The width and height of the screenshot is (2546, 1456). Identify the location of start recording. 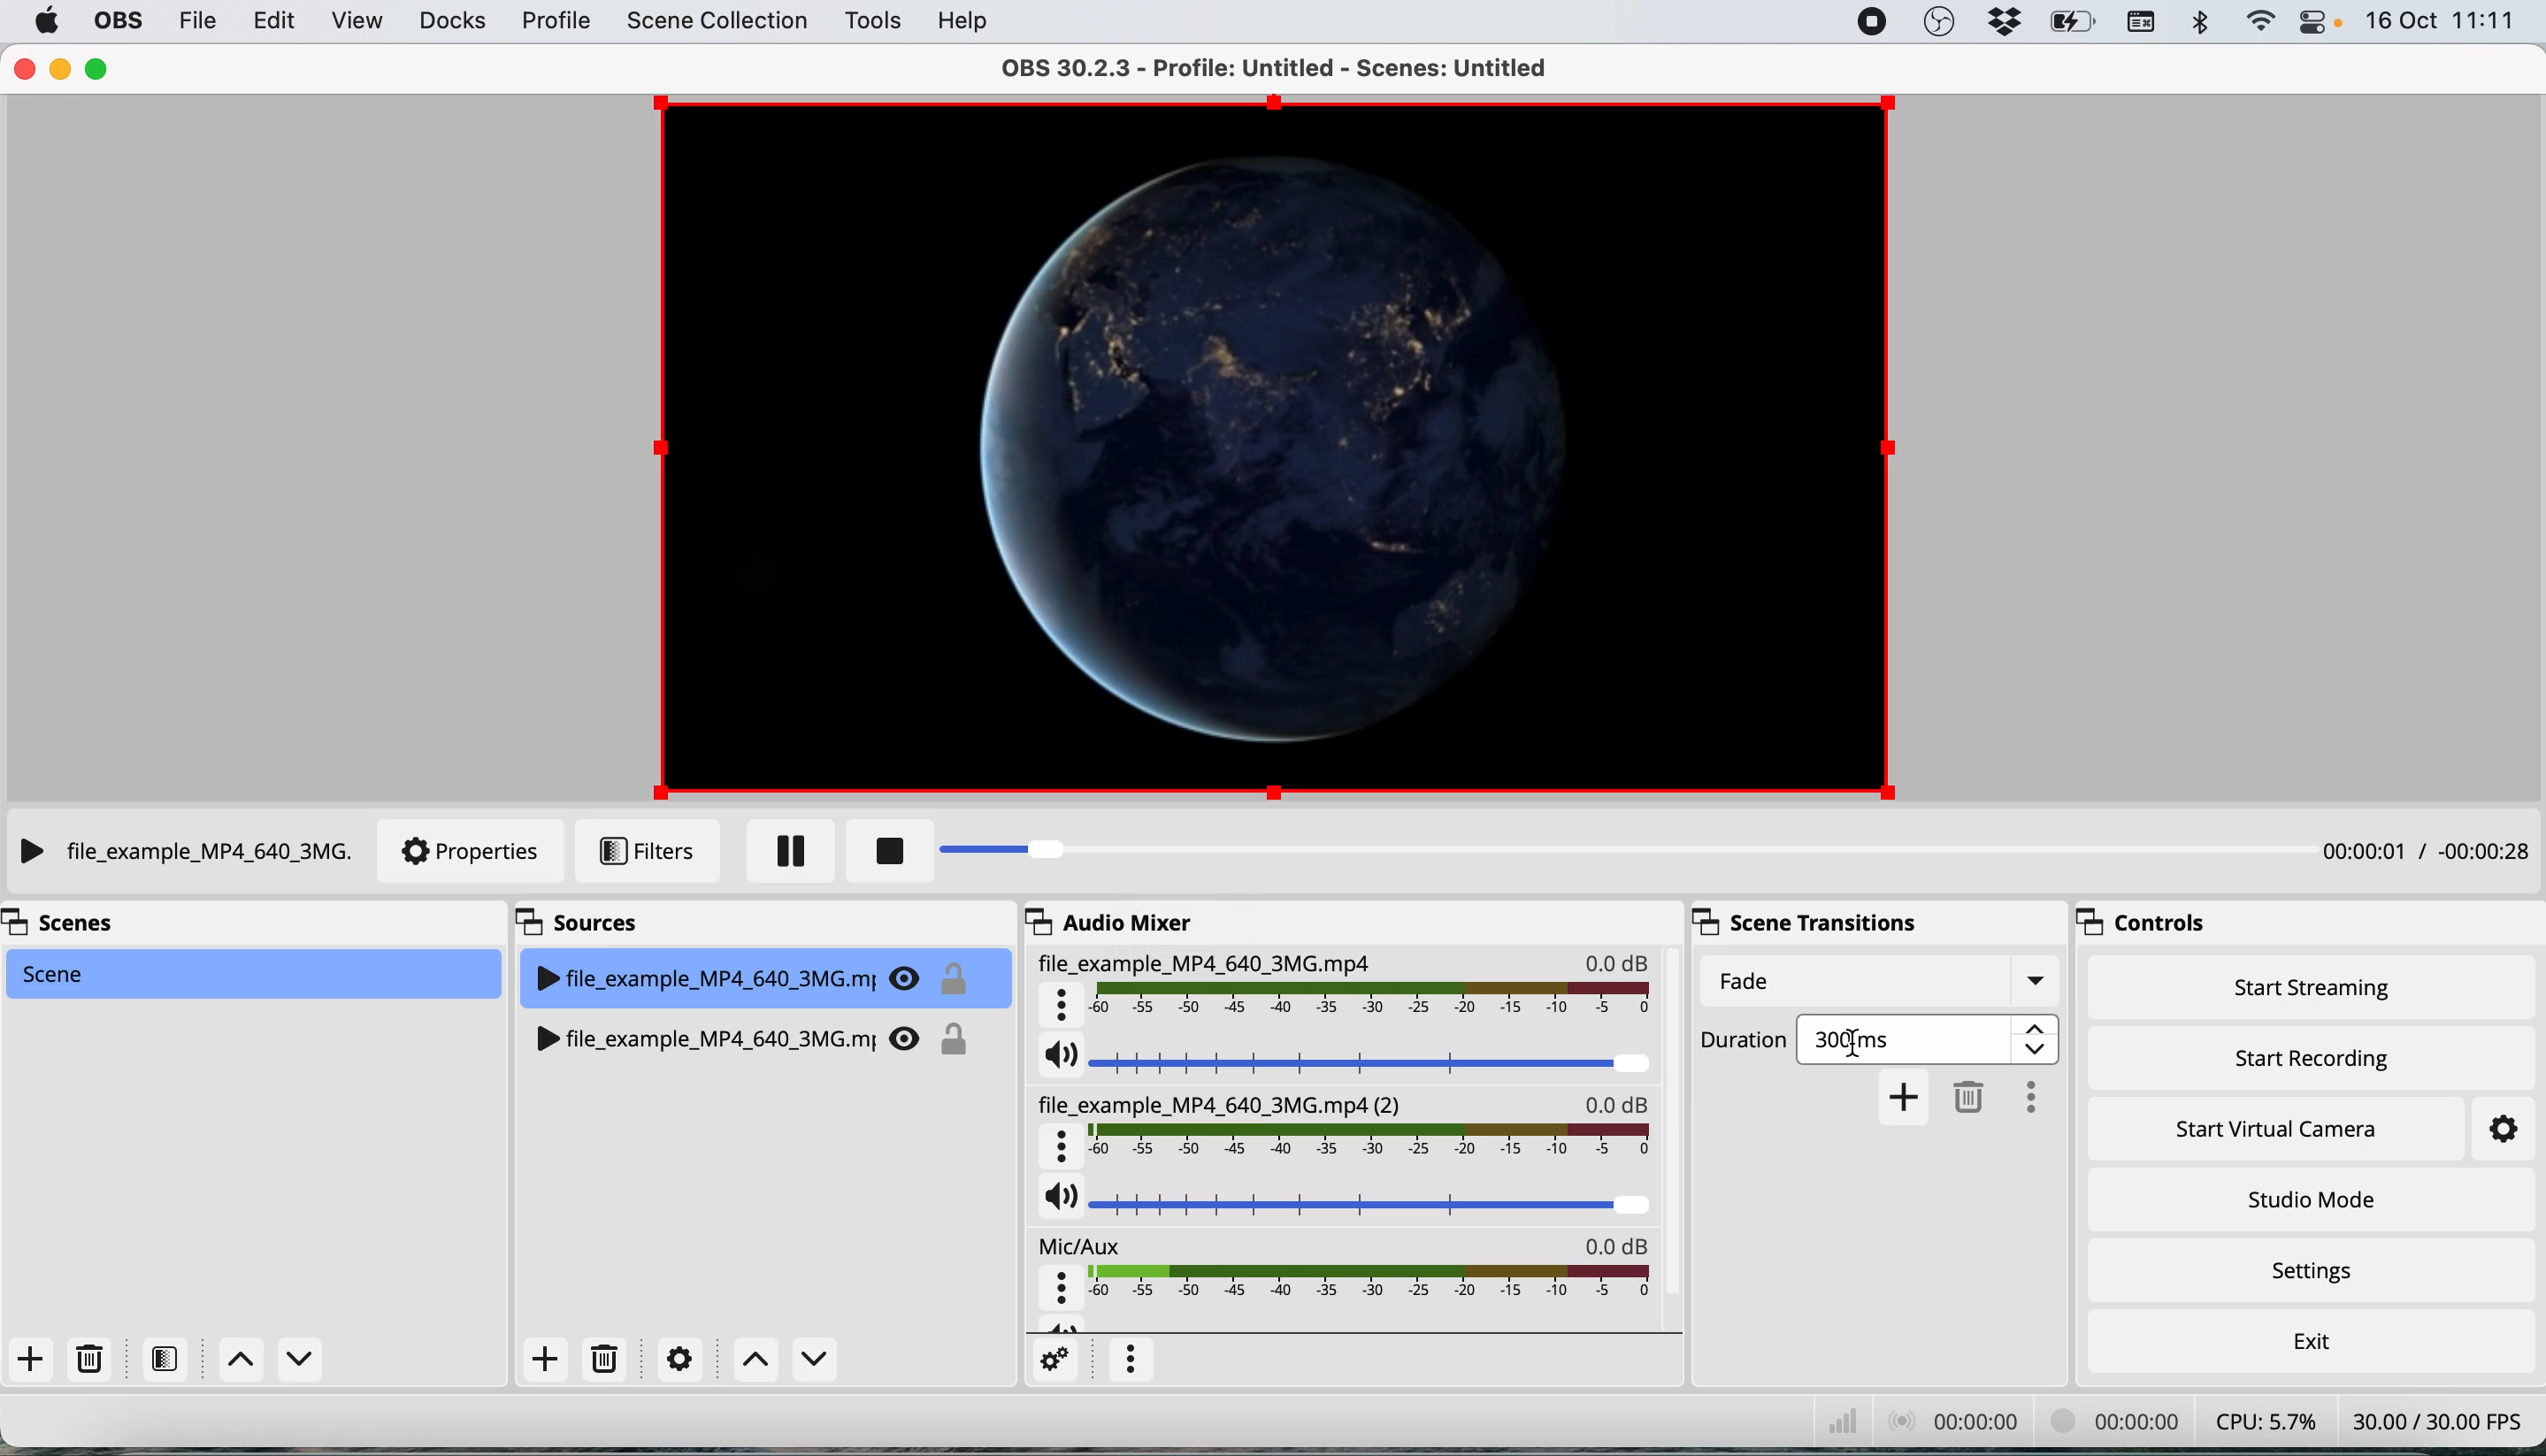
(2306, 1058).